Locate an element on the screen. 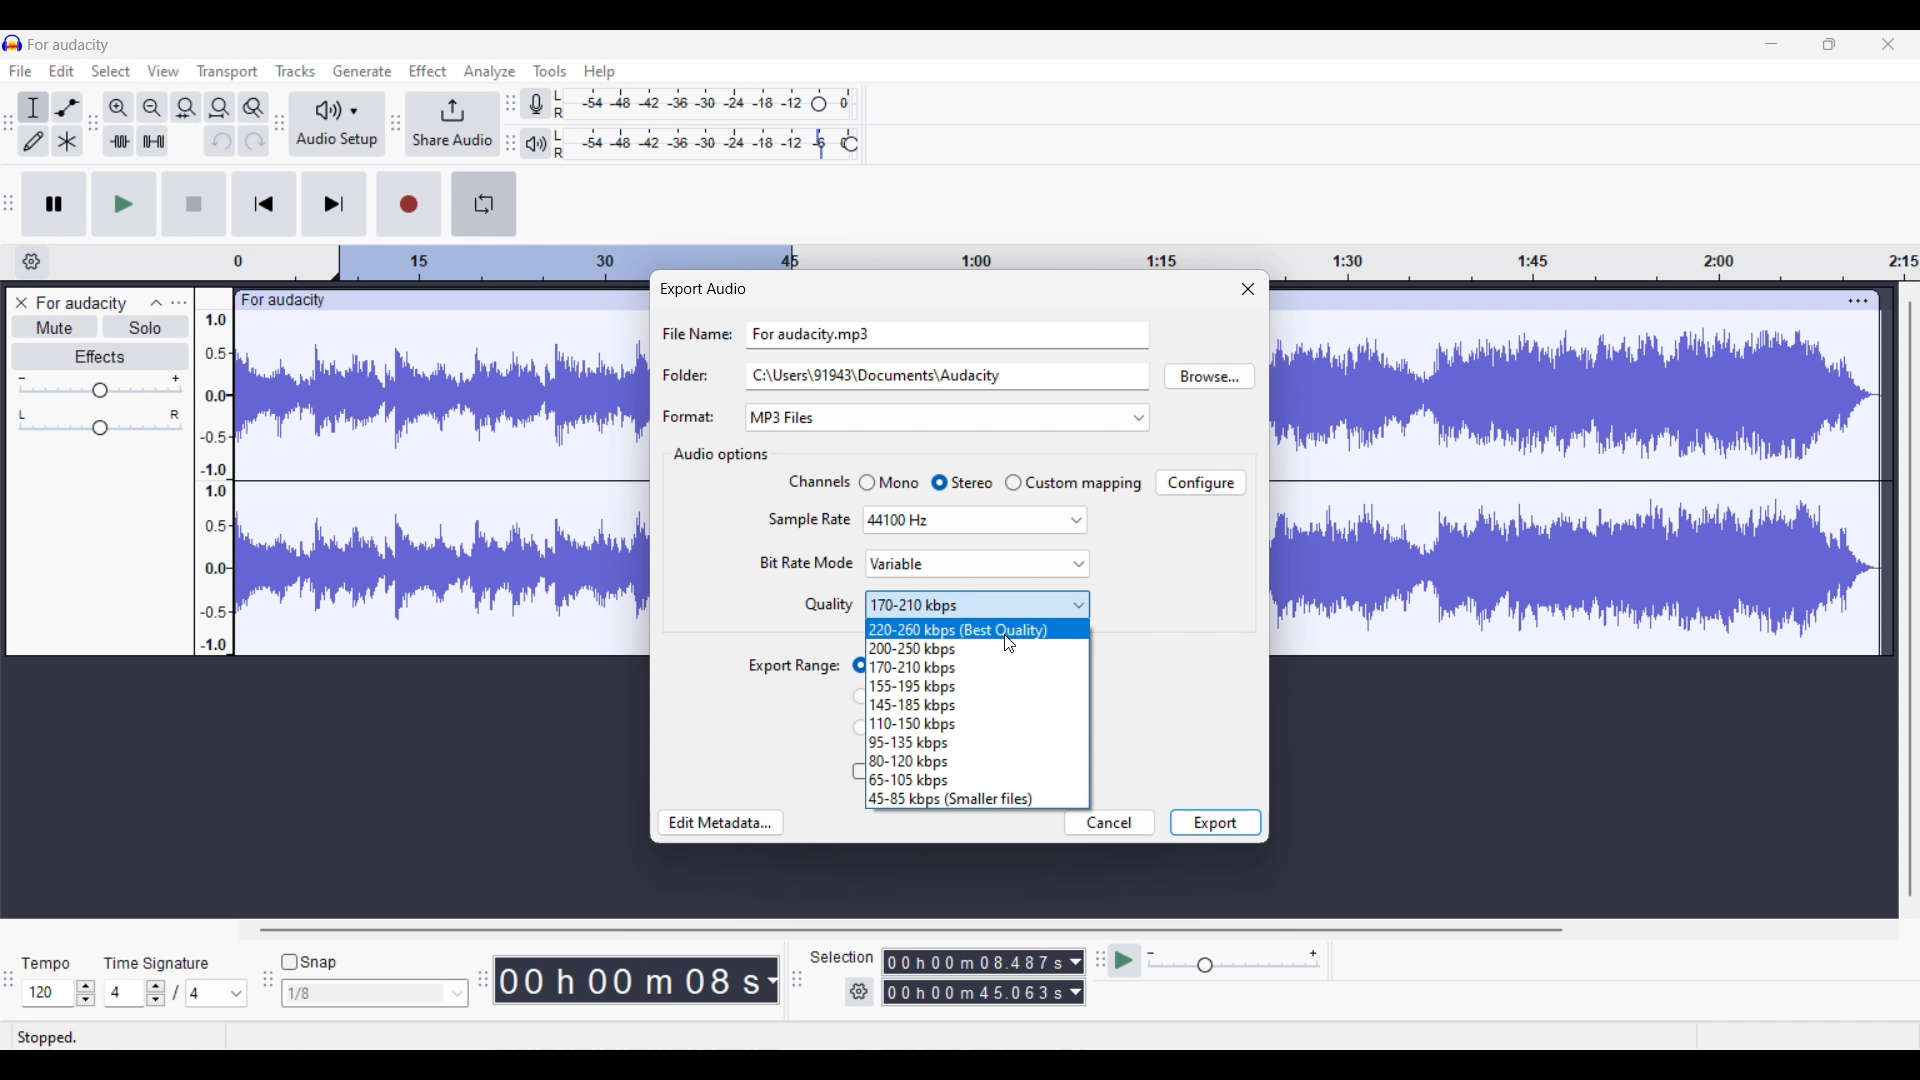 The height and width of the screenshot is (1080, 1920). Playback meter is located at coordinates (535, 144).